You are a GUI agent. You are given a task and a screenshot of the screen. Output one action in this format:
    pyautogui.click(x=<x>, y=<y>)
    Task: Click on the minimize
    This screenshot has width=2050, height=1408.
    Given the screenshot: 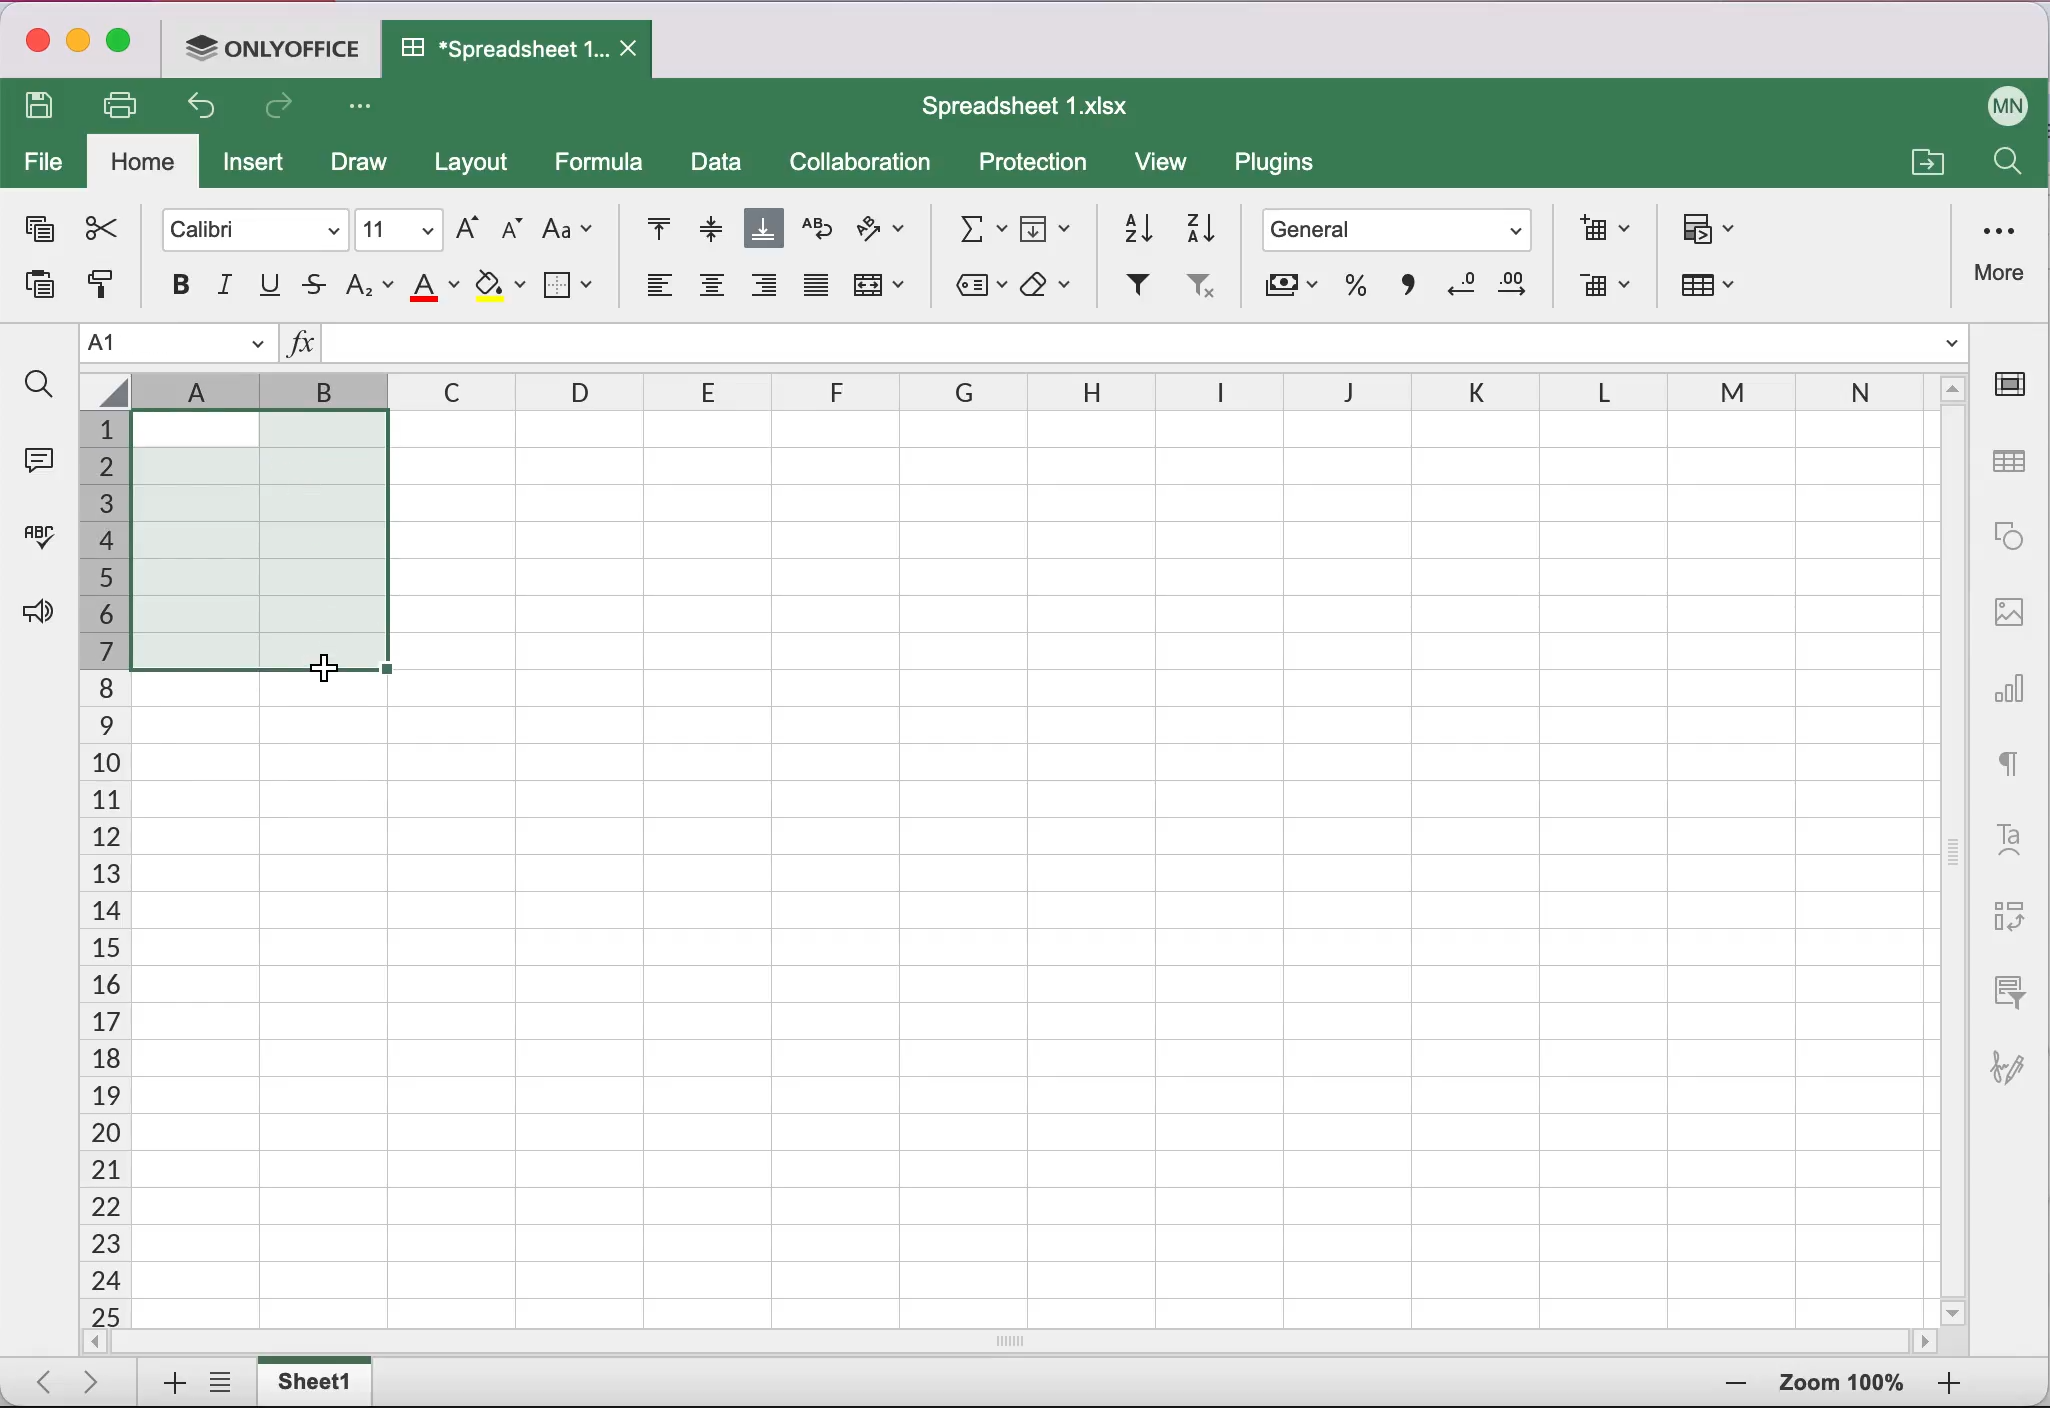 What is the action you would take?
    pyautogui.click(x=78, y=44)
    